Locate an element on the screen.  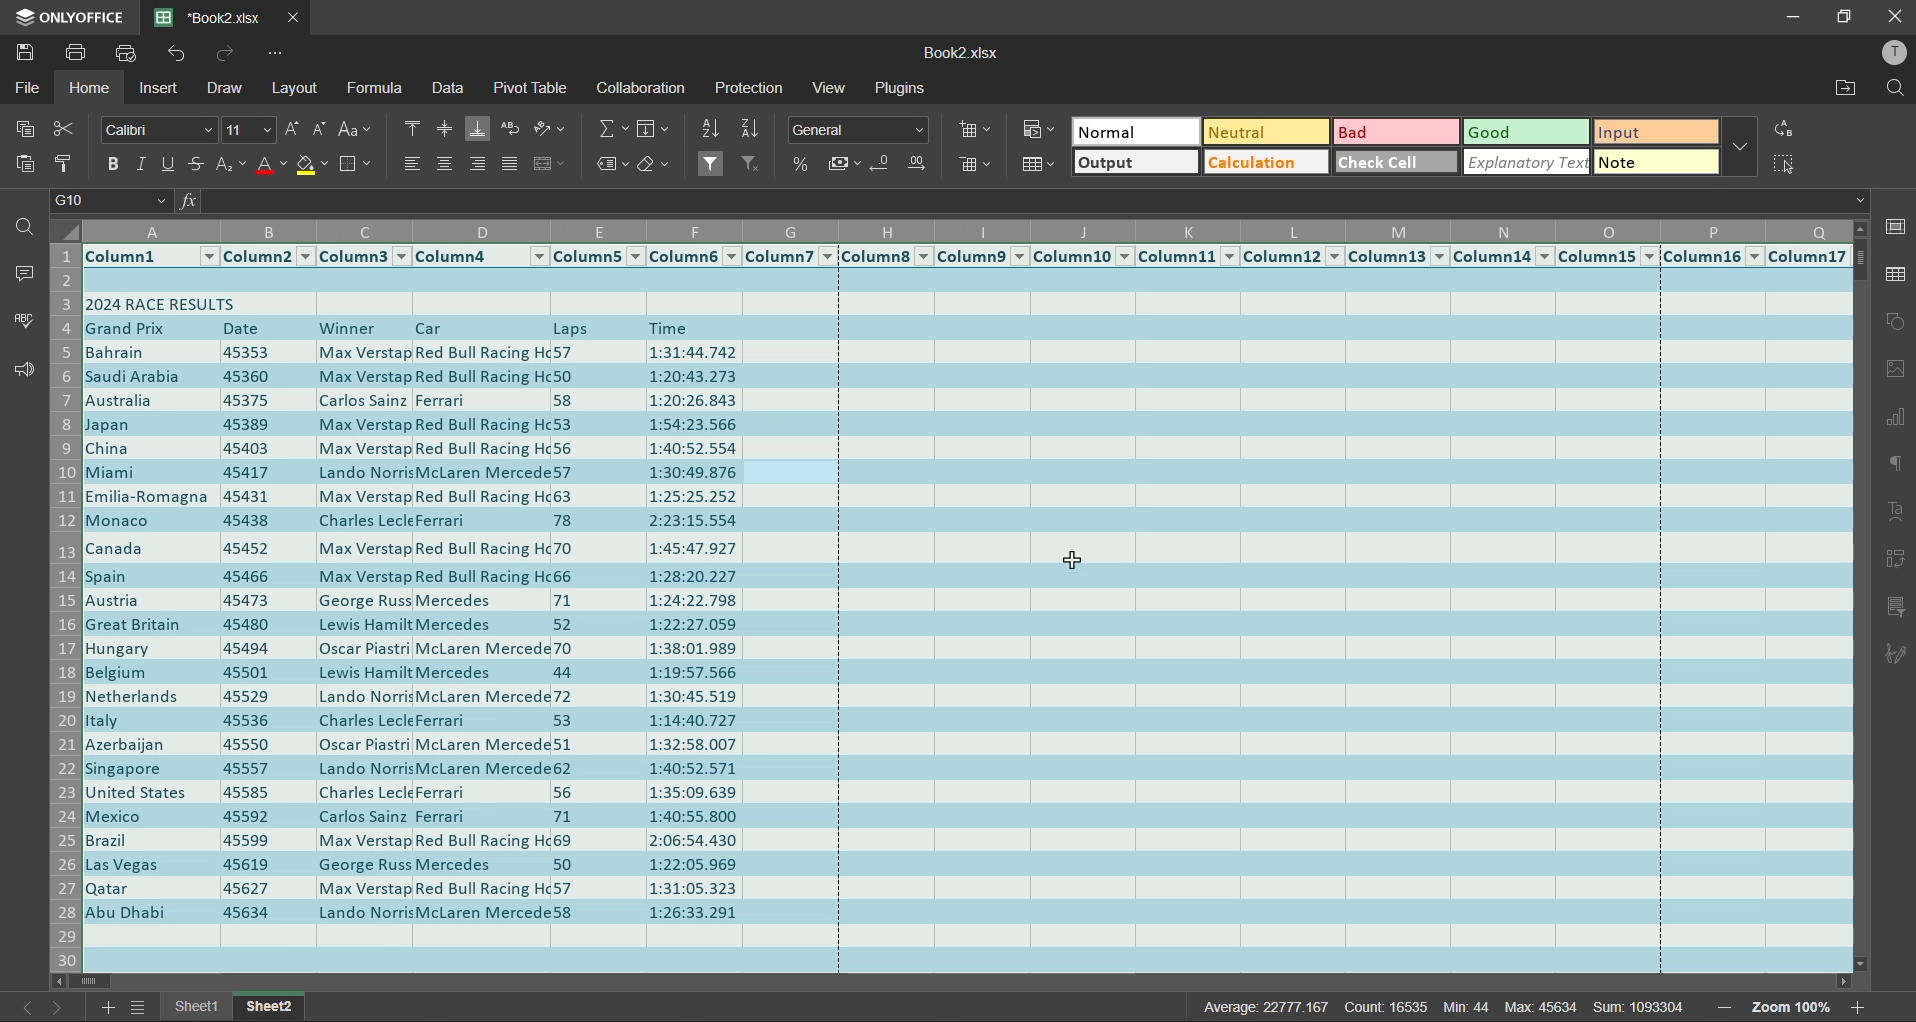
align center is located at coordinates (443, 164).